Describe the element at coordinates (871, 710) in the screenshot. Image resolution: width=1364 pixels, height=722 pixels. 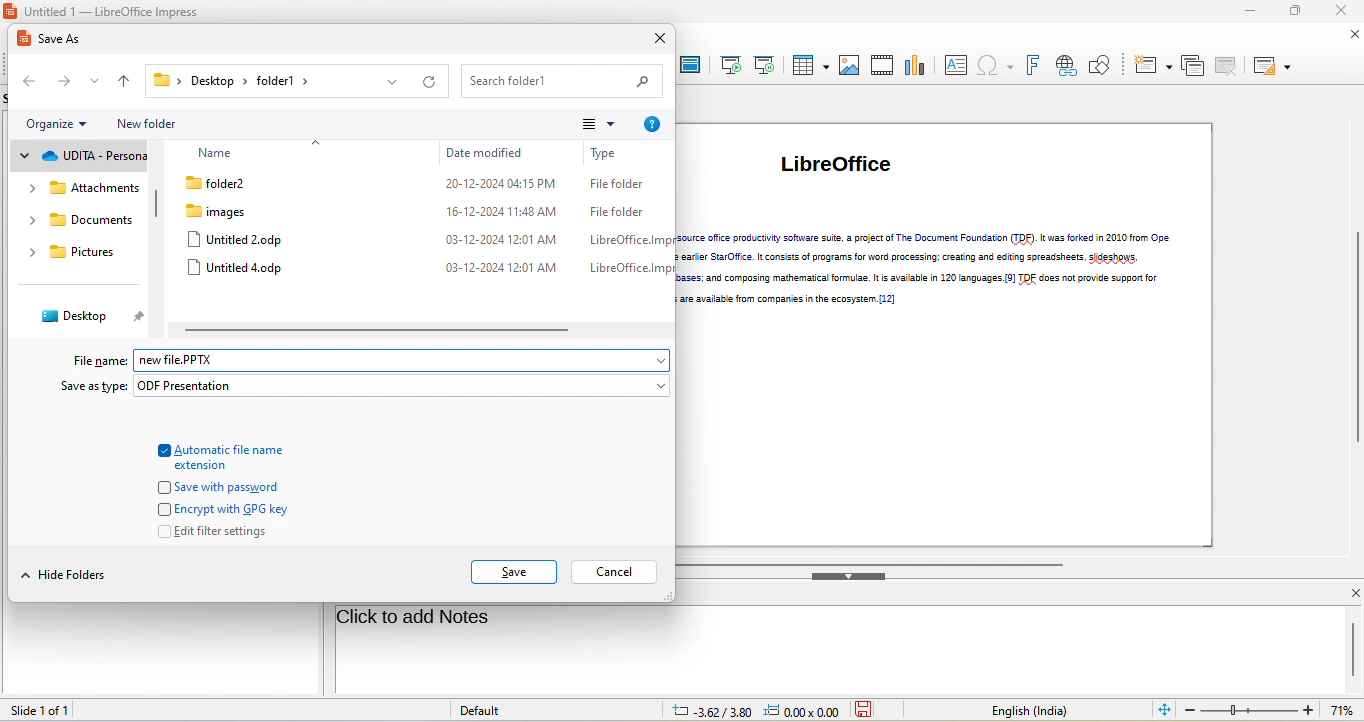
I see `the document has not been modified since the last save` at that location.